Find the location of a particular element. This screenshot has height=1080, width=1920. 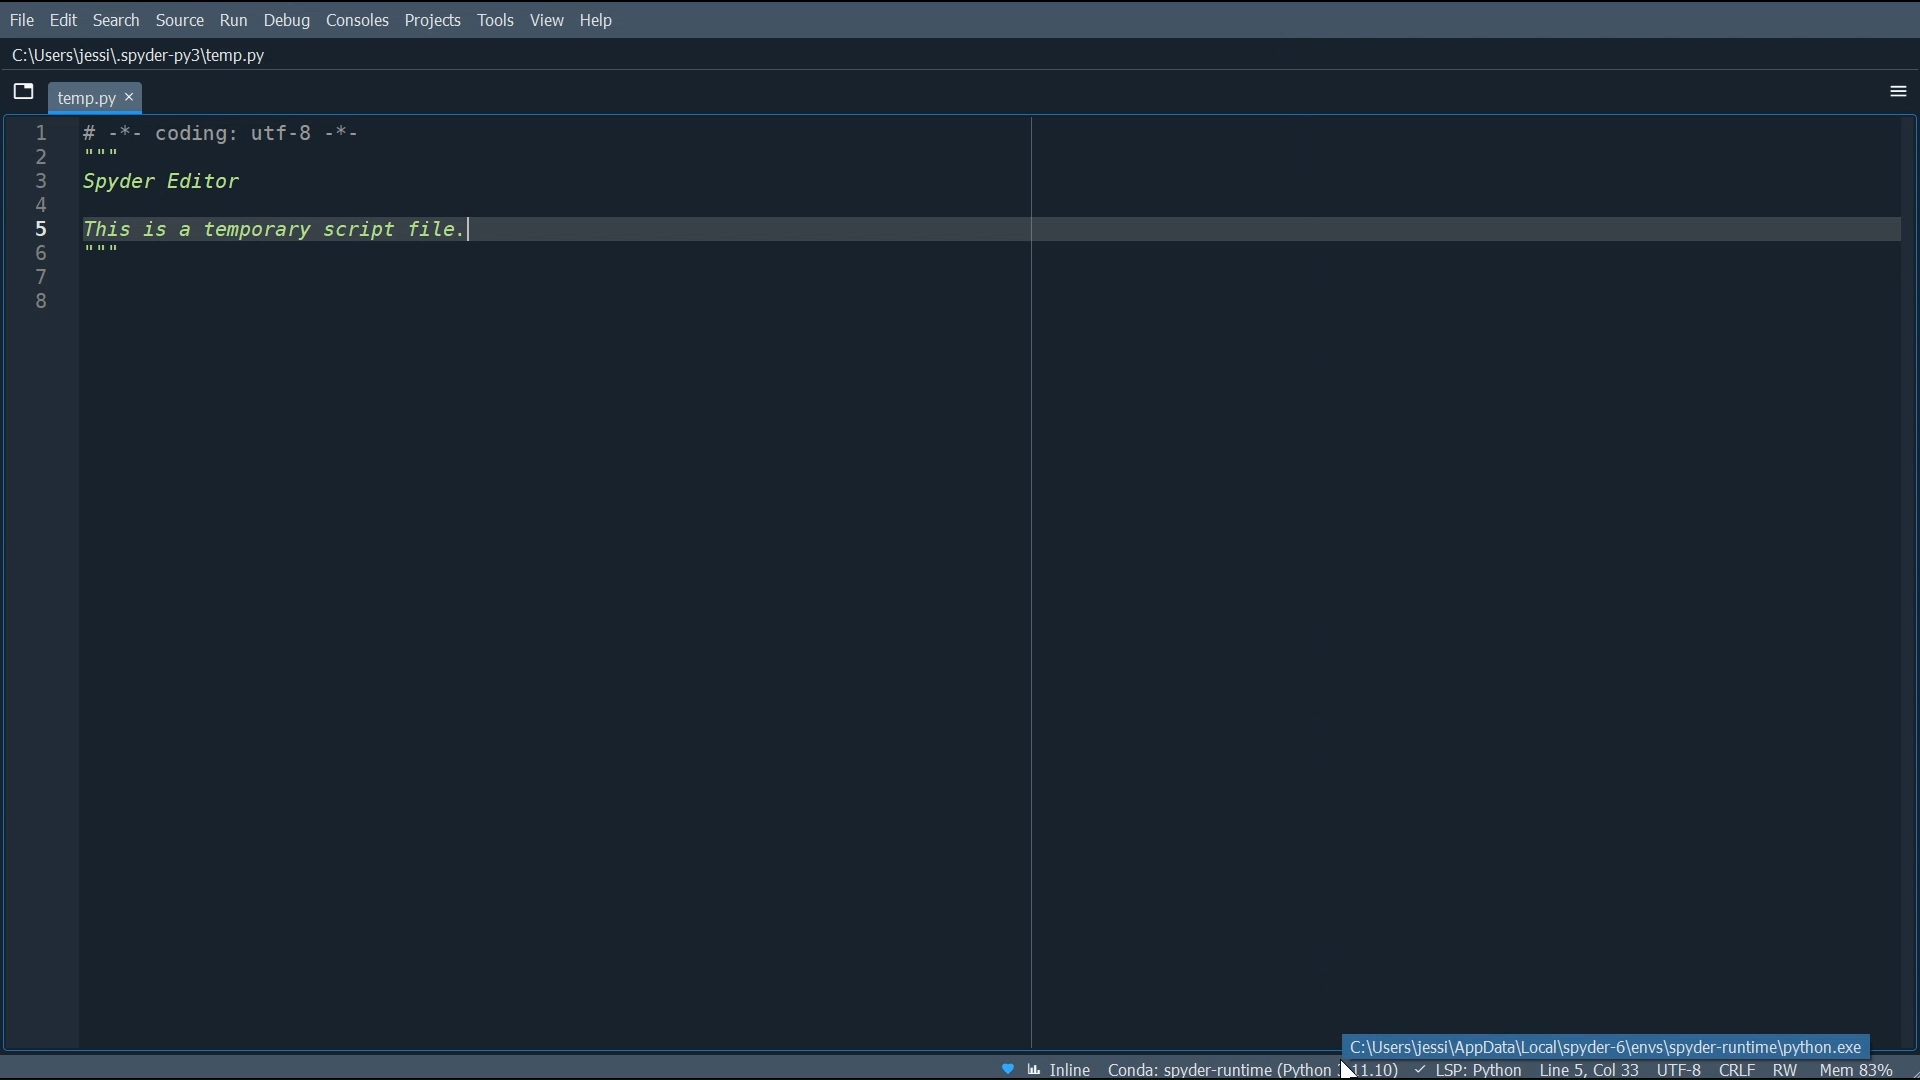

Line column is located at coordinates (37, 586).